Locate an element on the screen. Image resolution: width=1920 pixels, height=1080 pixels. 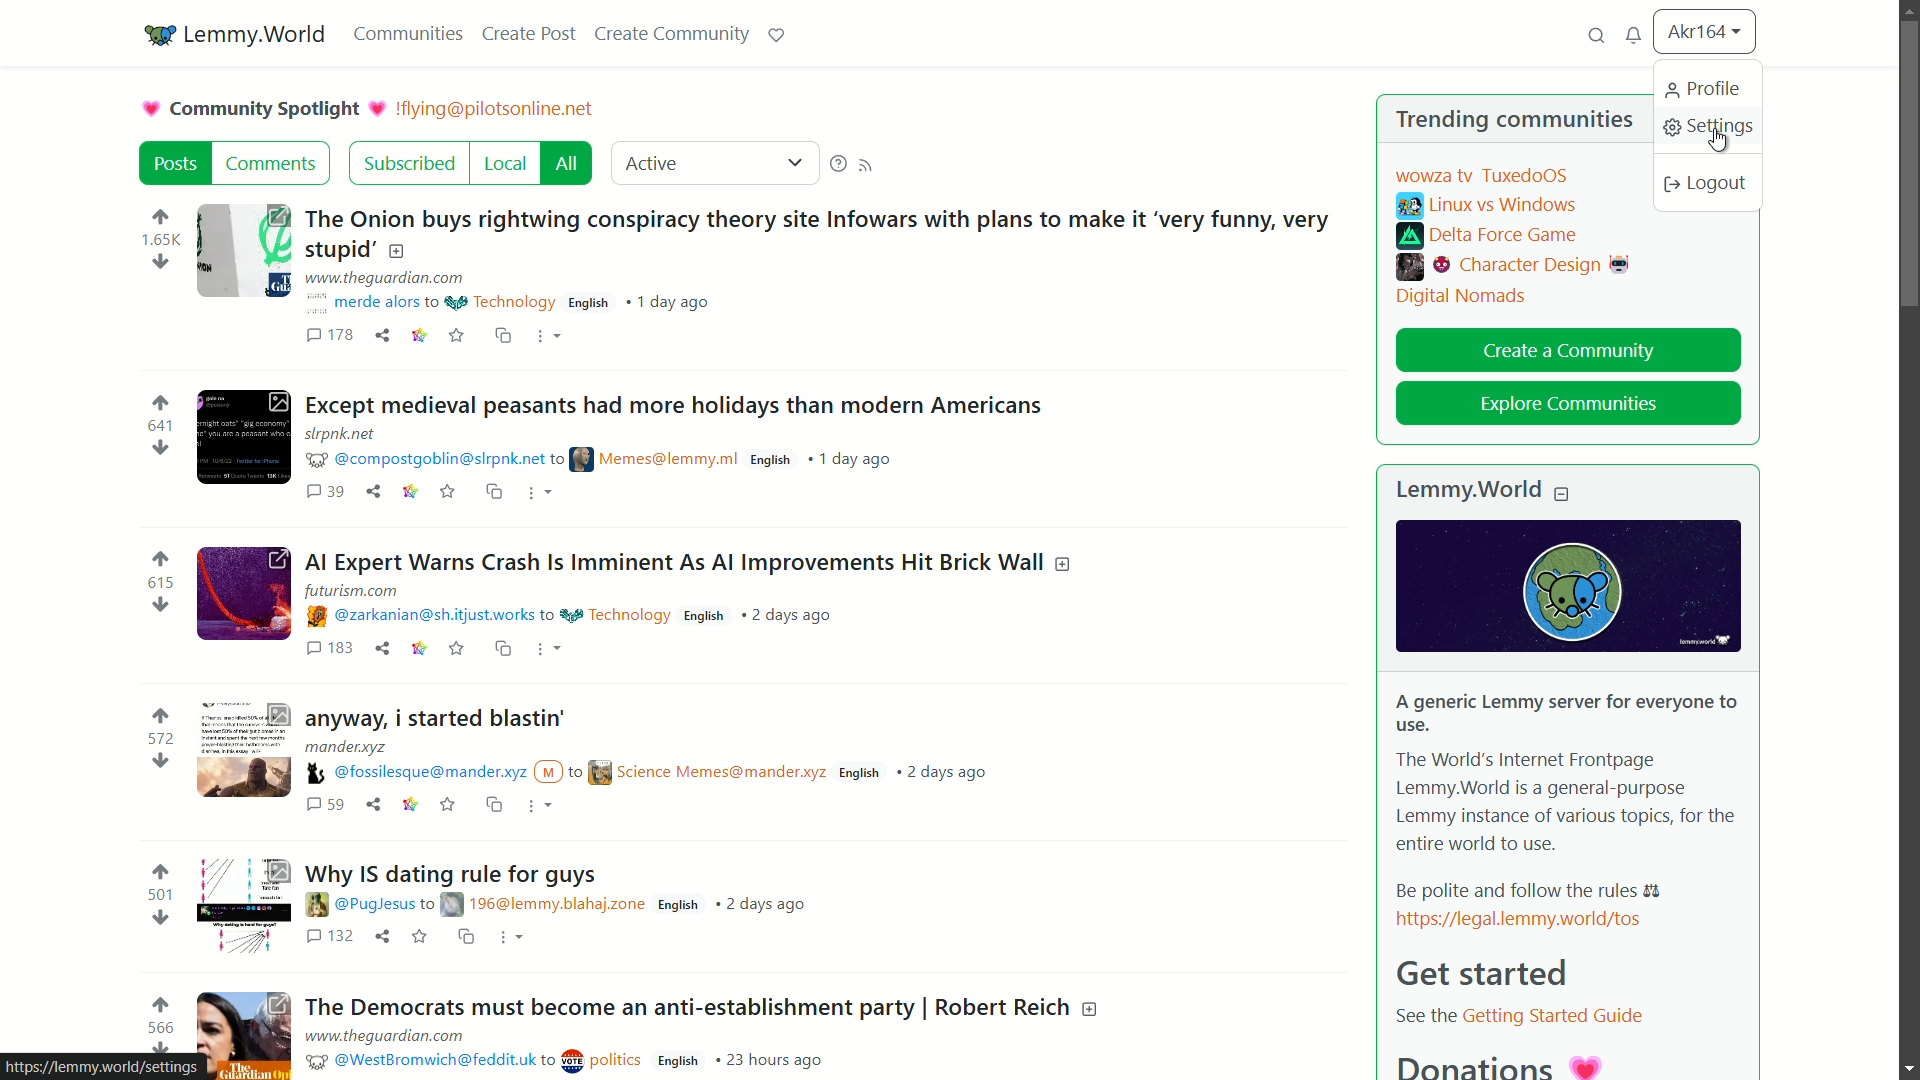
logout is located at coordinates (1706, 182).